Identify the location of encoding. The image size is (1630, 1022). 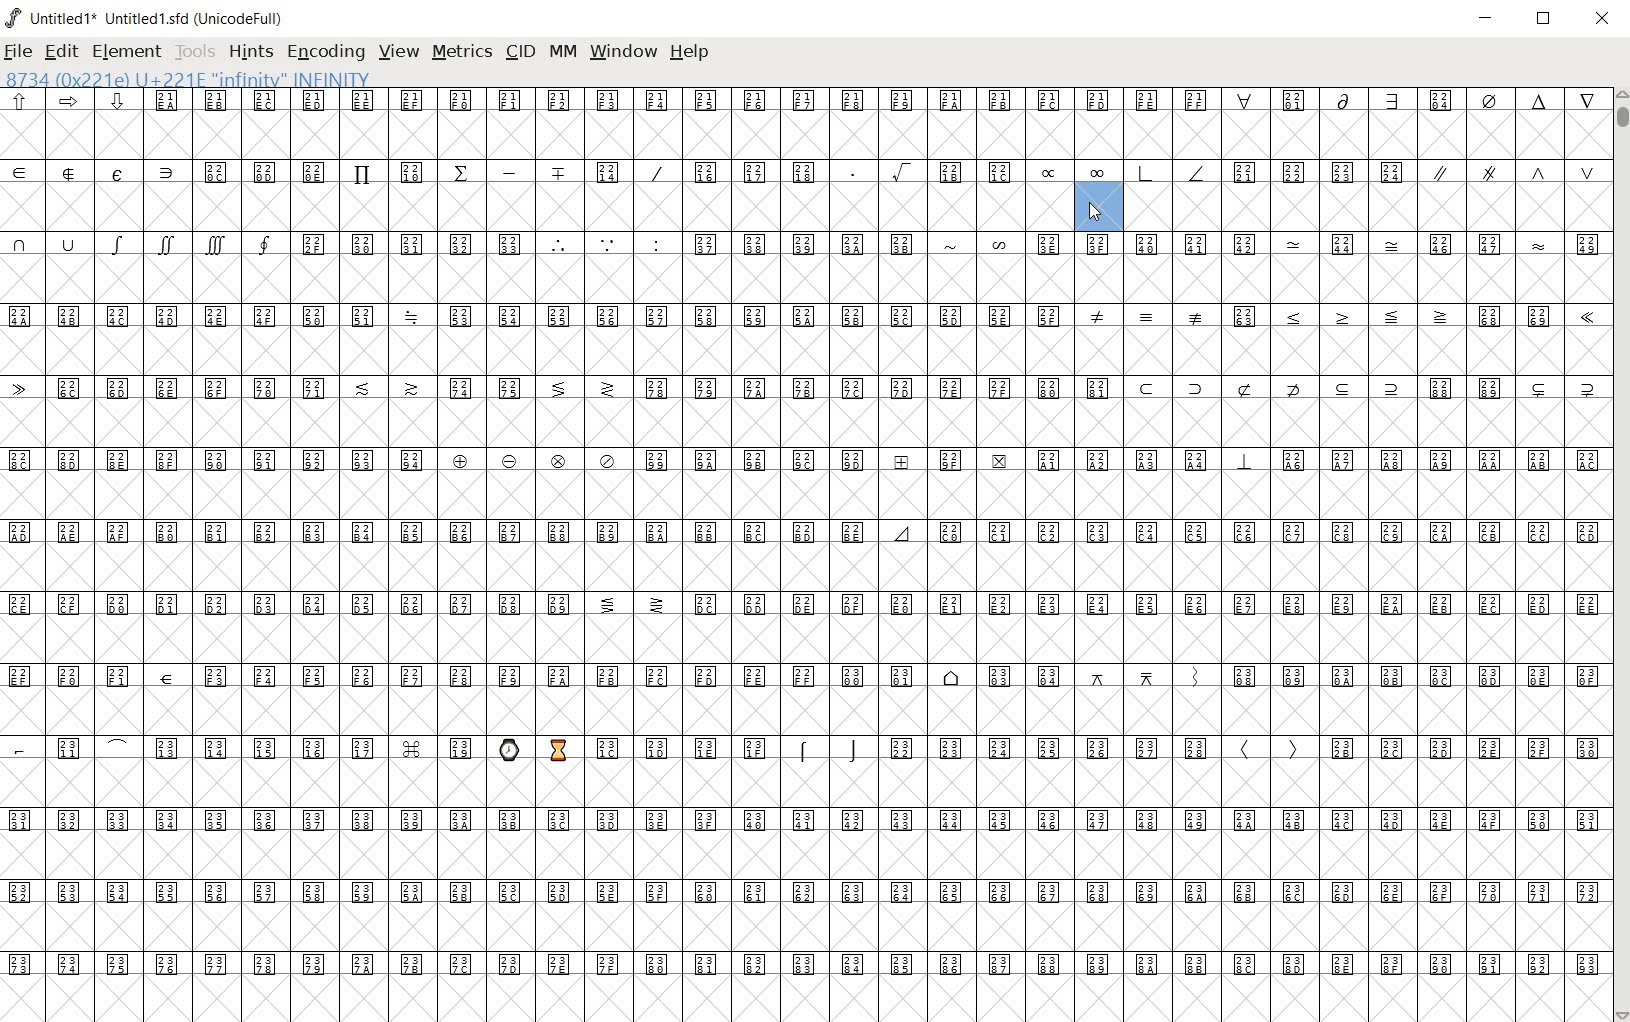
(326, 52).